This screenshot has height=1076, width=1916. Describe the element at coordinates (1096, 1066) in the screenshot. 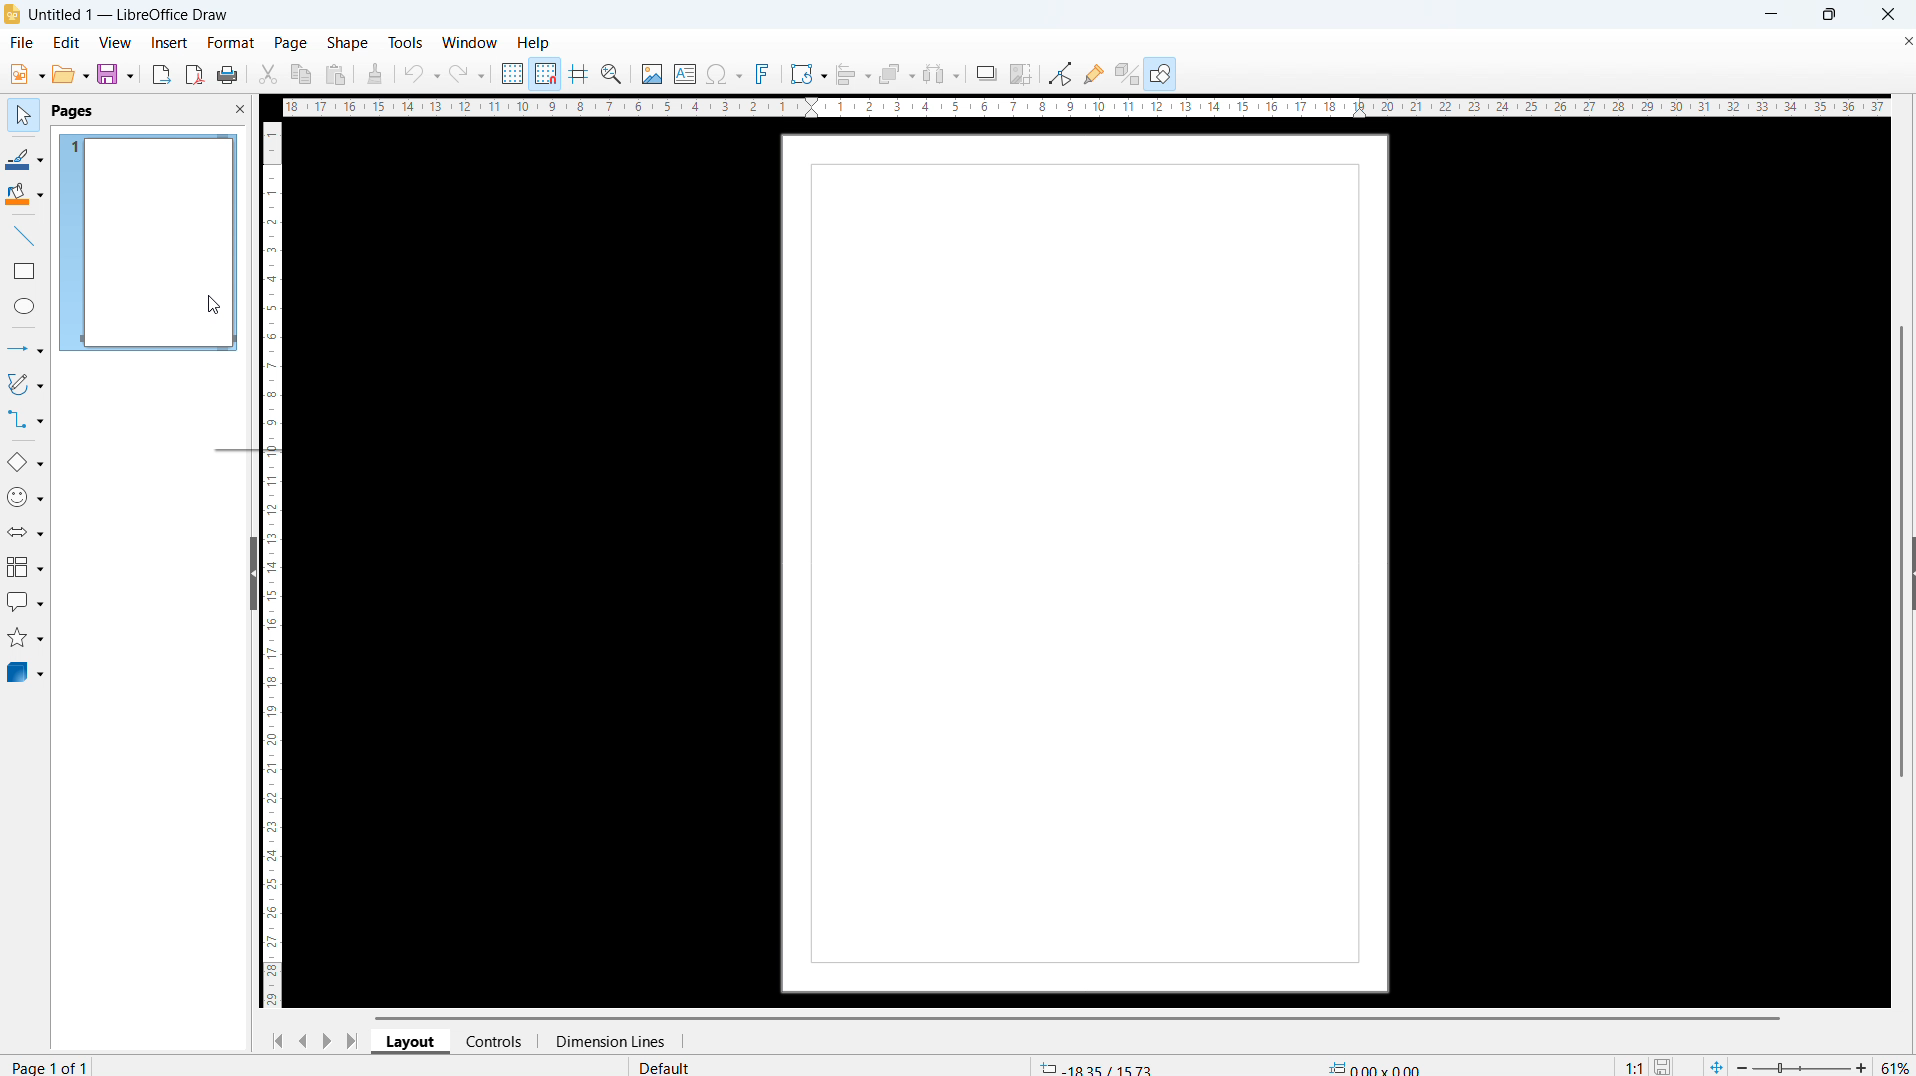

I see `cursor coordinate` at that location.